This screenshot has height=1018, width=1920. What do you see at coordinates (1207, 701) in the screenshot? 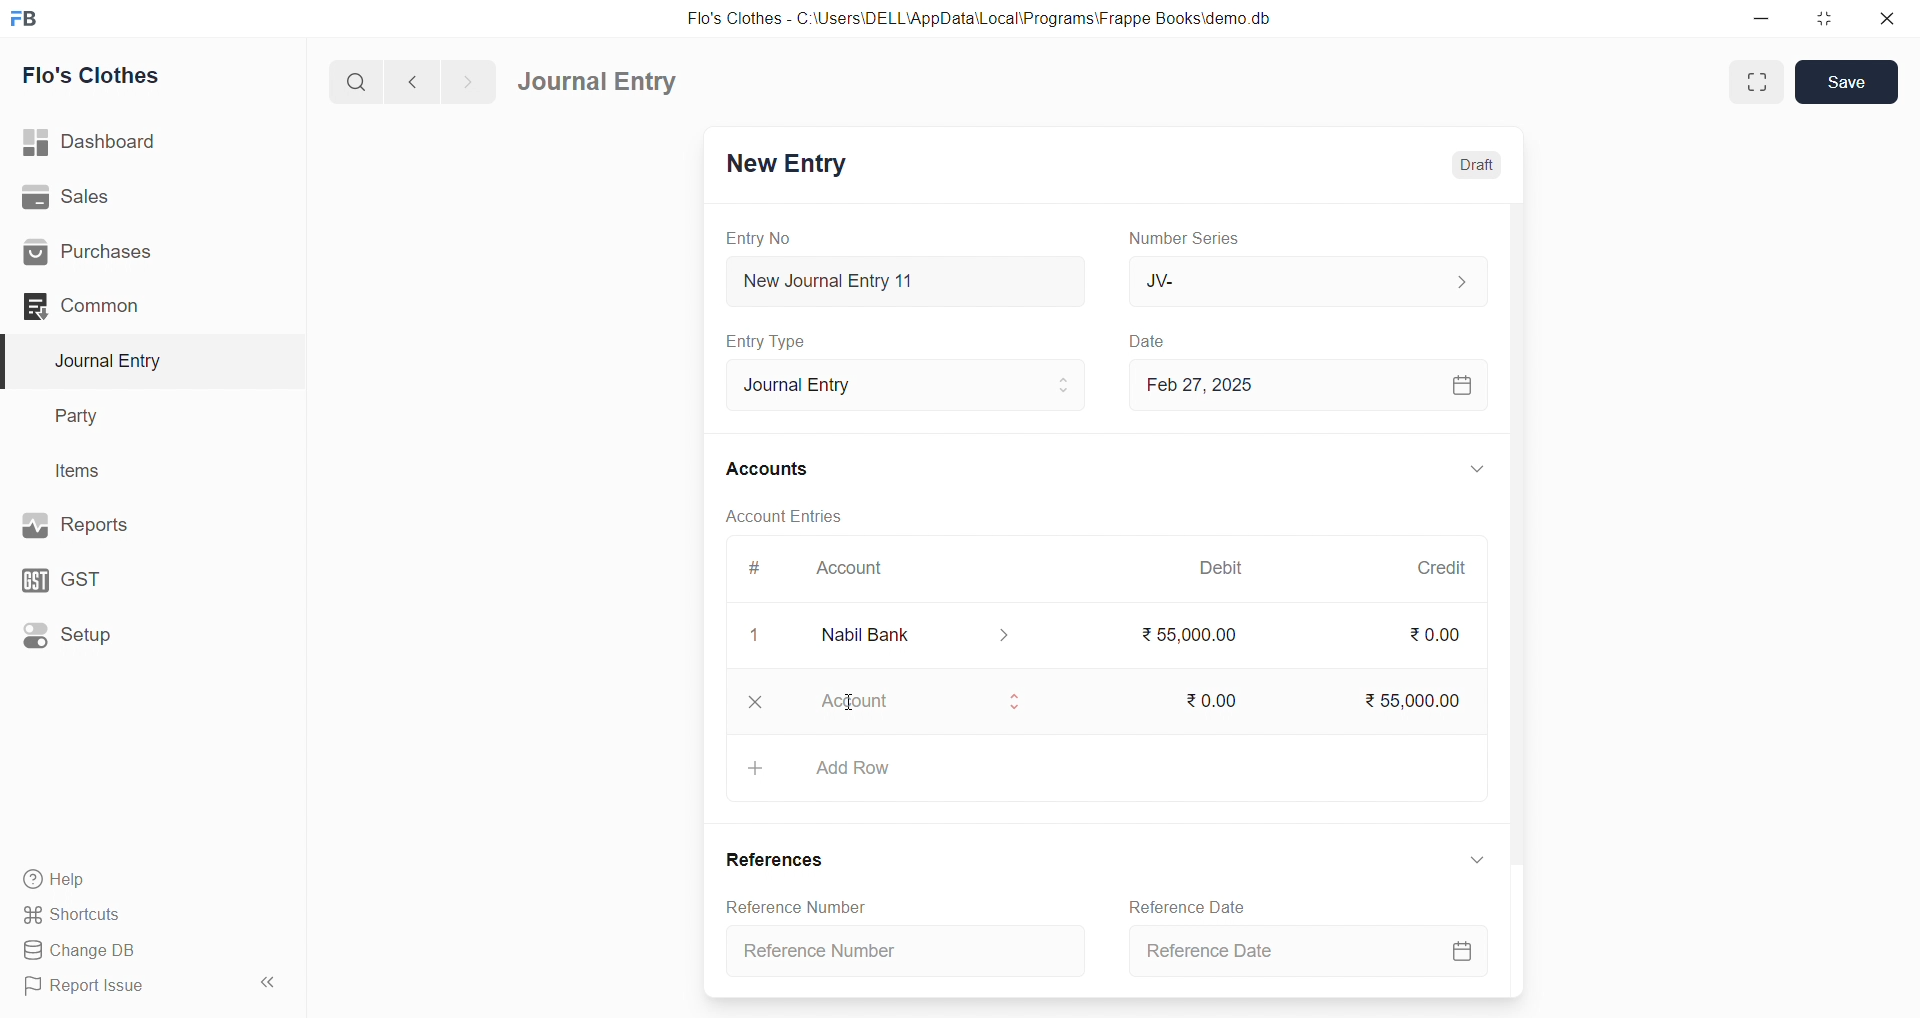
I see `₹0.00` at bounding box center [1207, 701].